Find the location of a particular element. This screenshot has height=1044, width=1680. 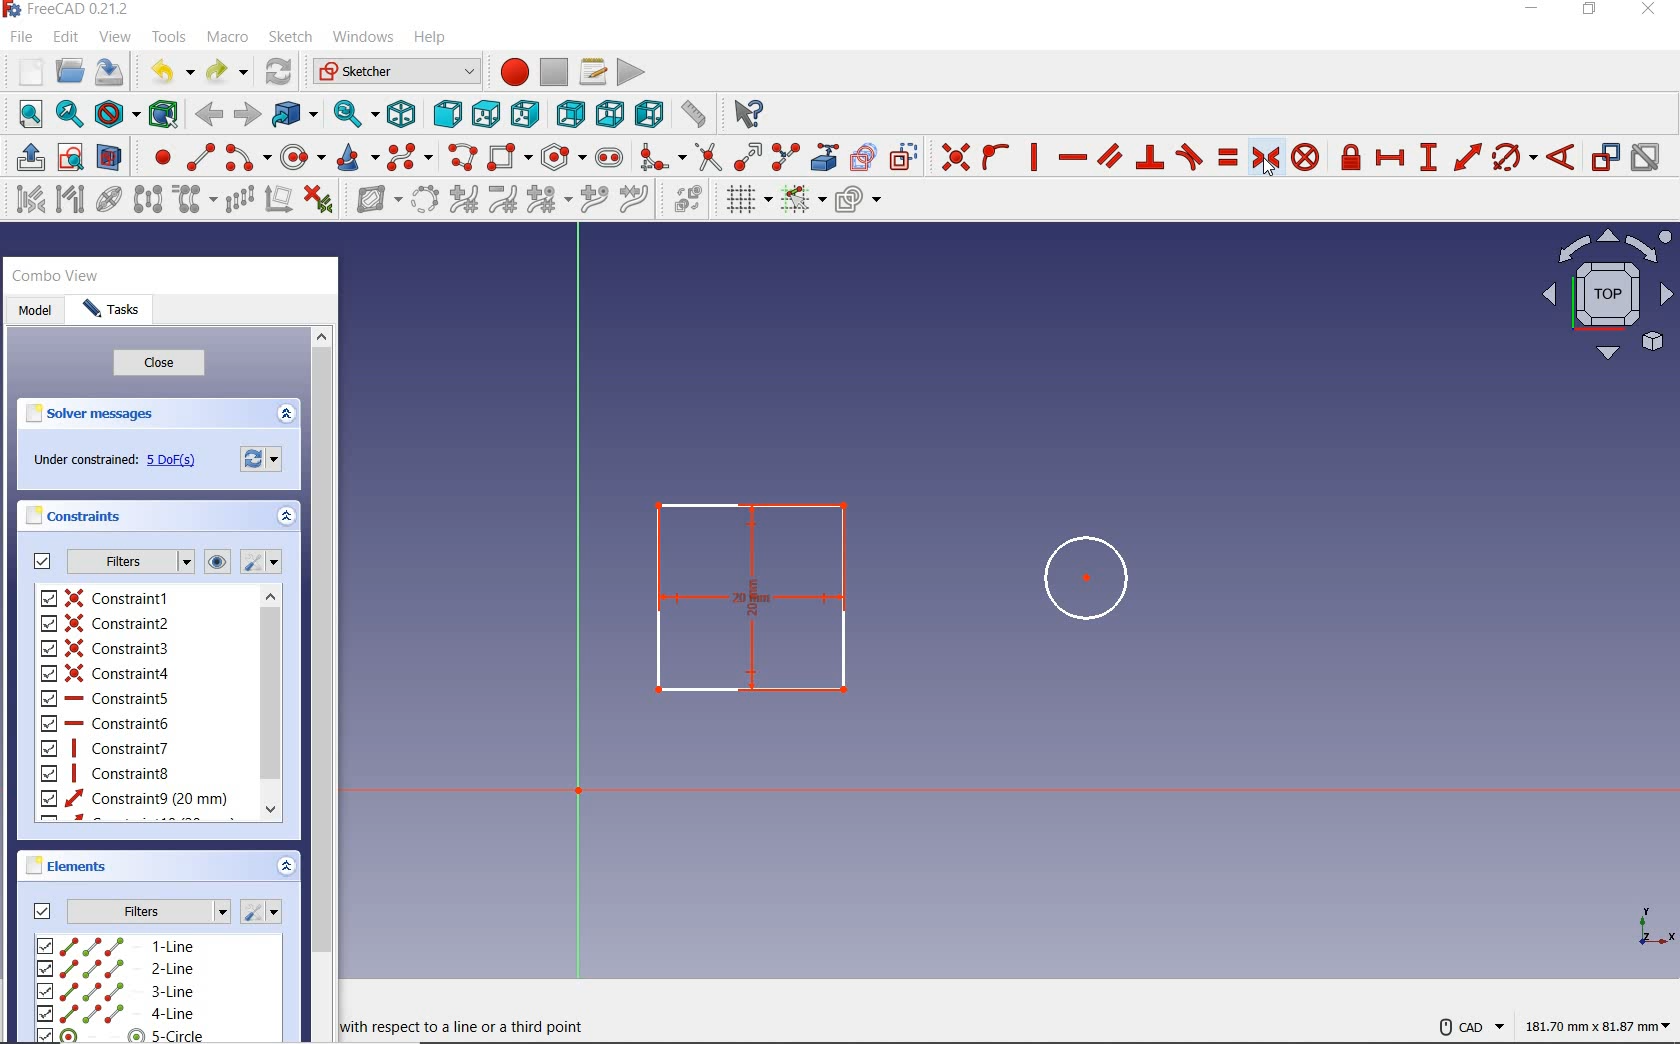

Sketcher is located at coordinates (396, 72).